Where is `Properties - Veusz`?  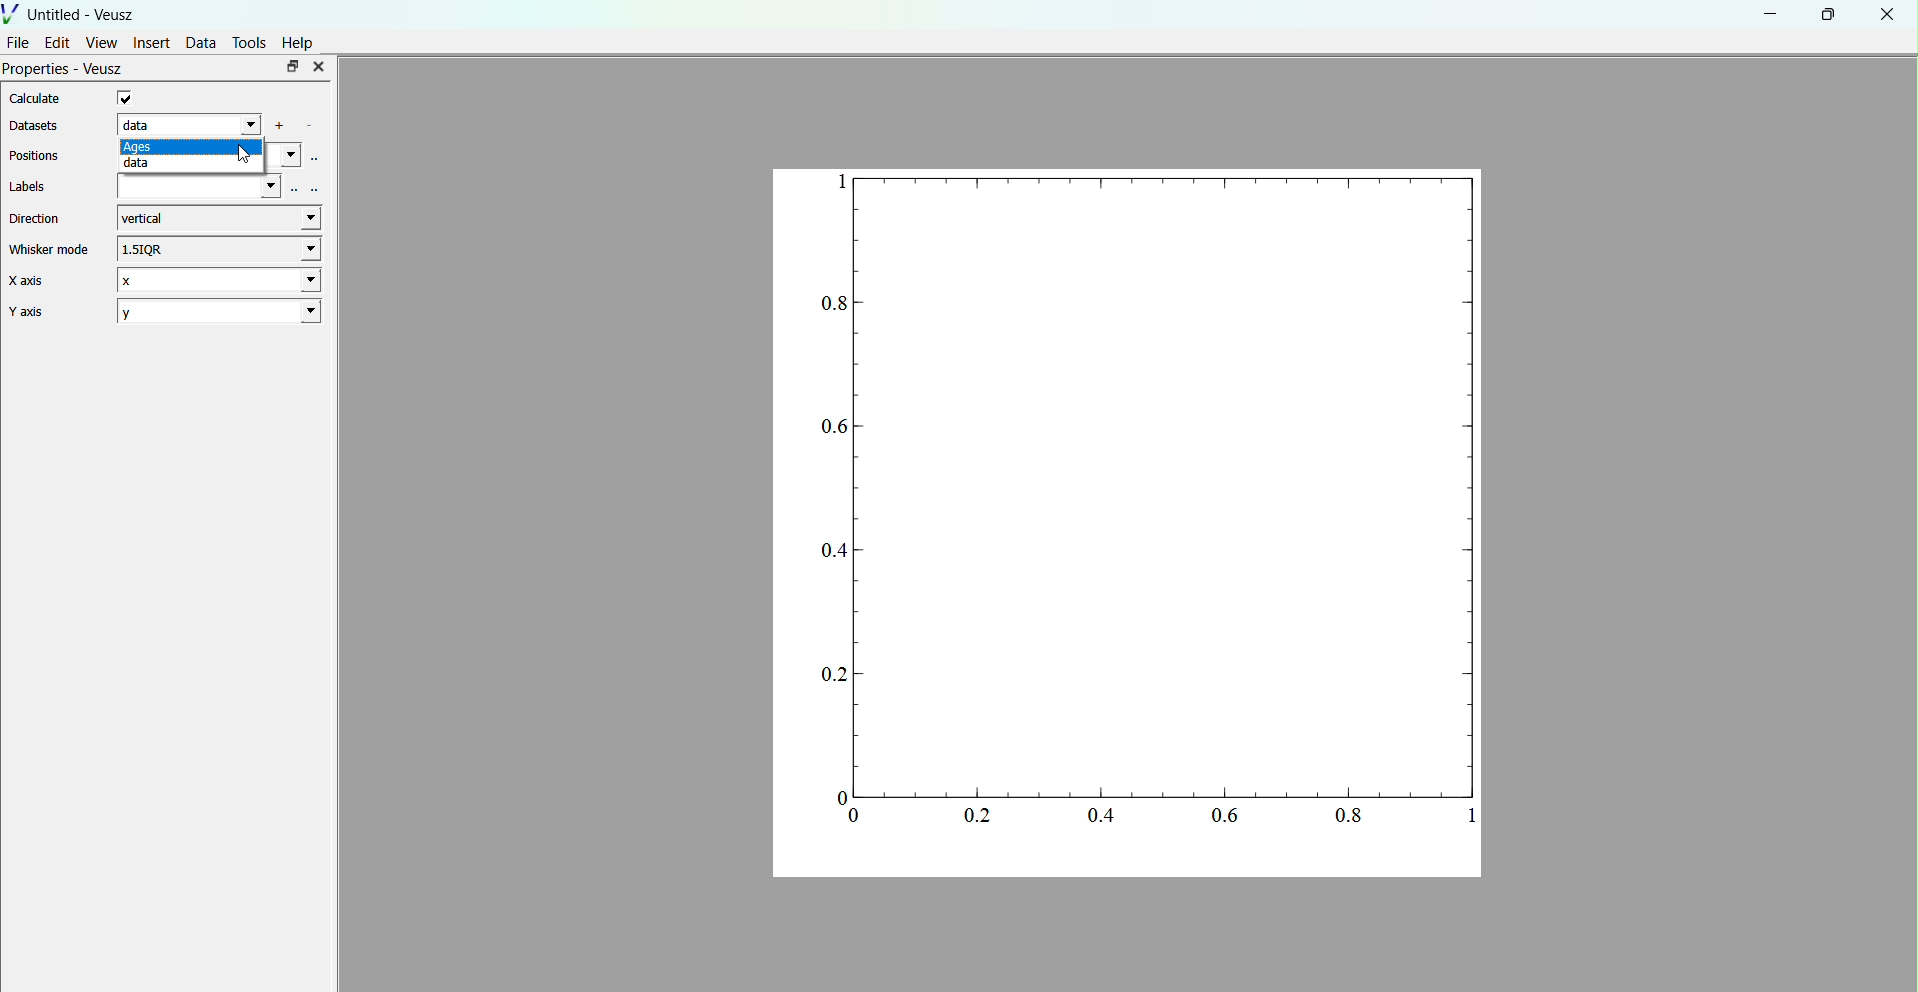
Properties - Veusz is located at coordinates (66, 71).